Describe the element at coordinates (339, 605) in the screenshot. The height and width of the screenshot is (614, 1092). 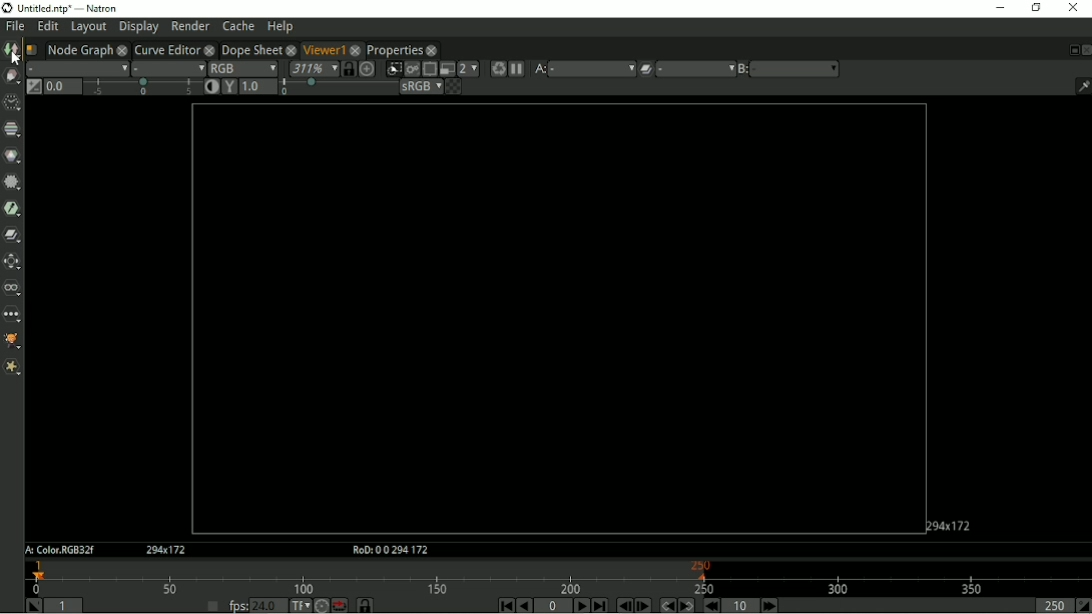
I see `Behaviour` at that location.